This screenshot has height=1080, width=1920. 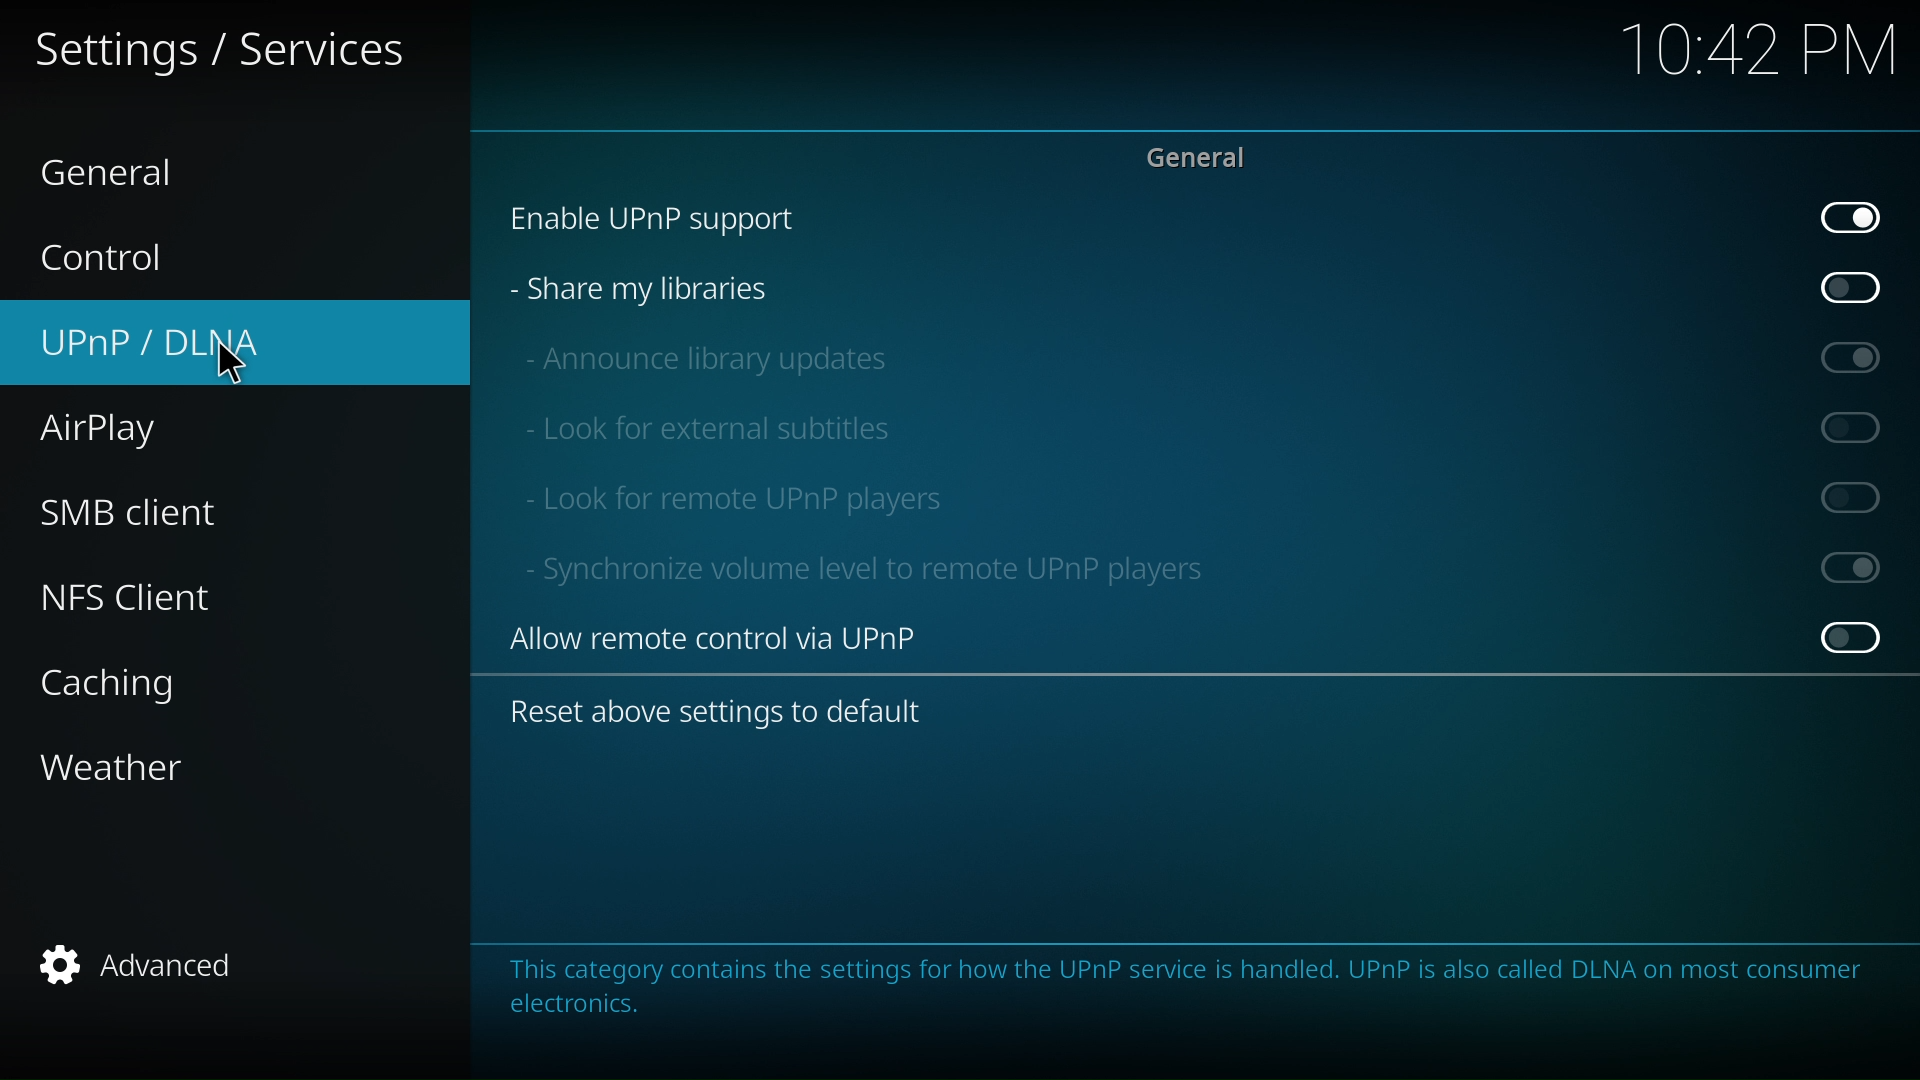 What do you see at coordinates (1186, 992) in the screenshot?
I see `This category contains the settings for how the UPnP service is handled. UPnP is also called DLNA on most consumer
electronics.` at bounding box center [1186, 992].